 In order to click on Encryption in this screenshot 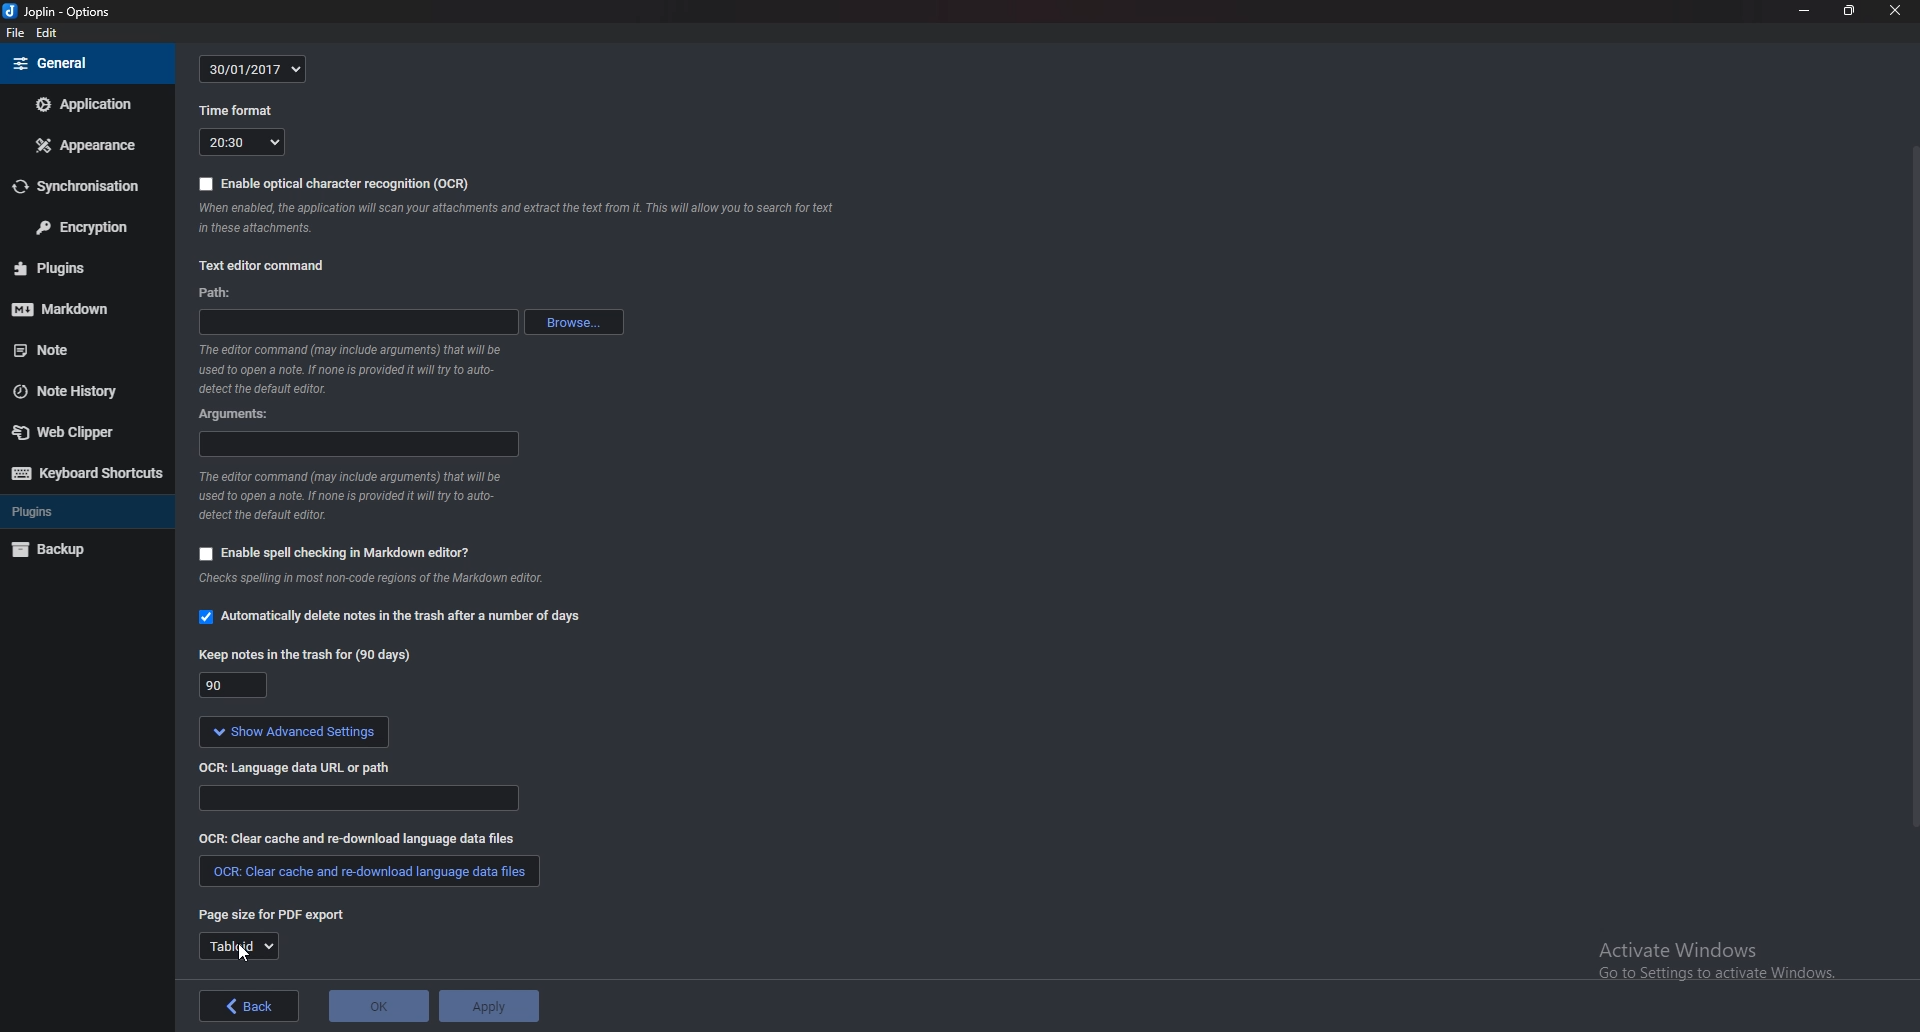, I will do `click(81, 227)`.